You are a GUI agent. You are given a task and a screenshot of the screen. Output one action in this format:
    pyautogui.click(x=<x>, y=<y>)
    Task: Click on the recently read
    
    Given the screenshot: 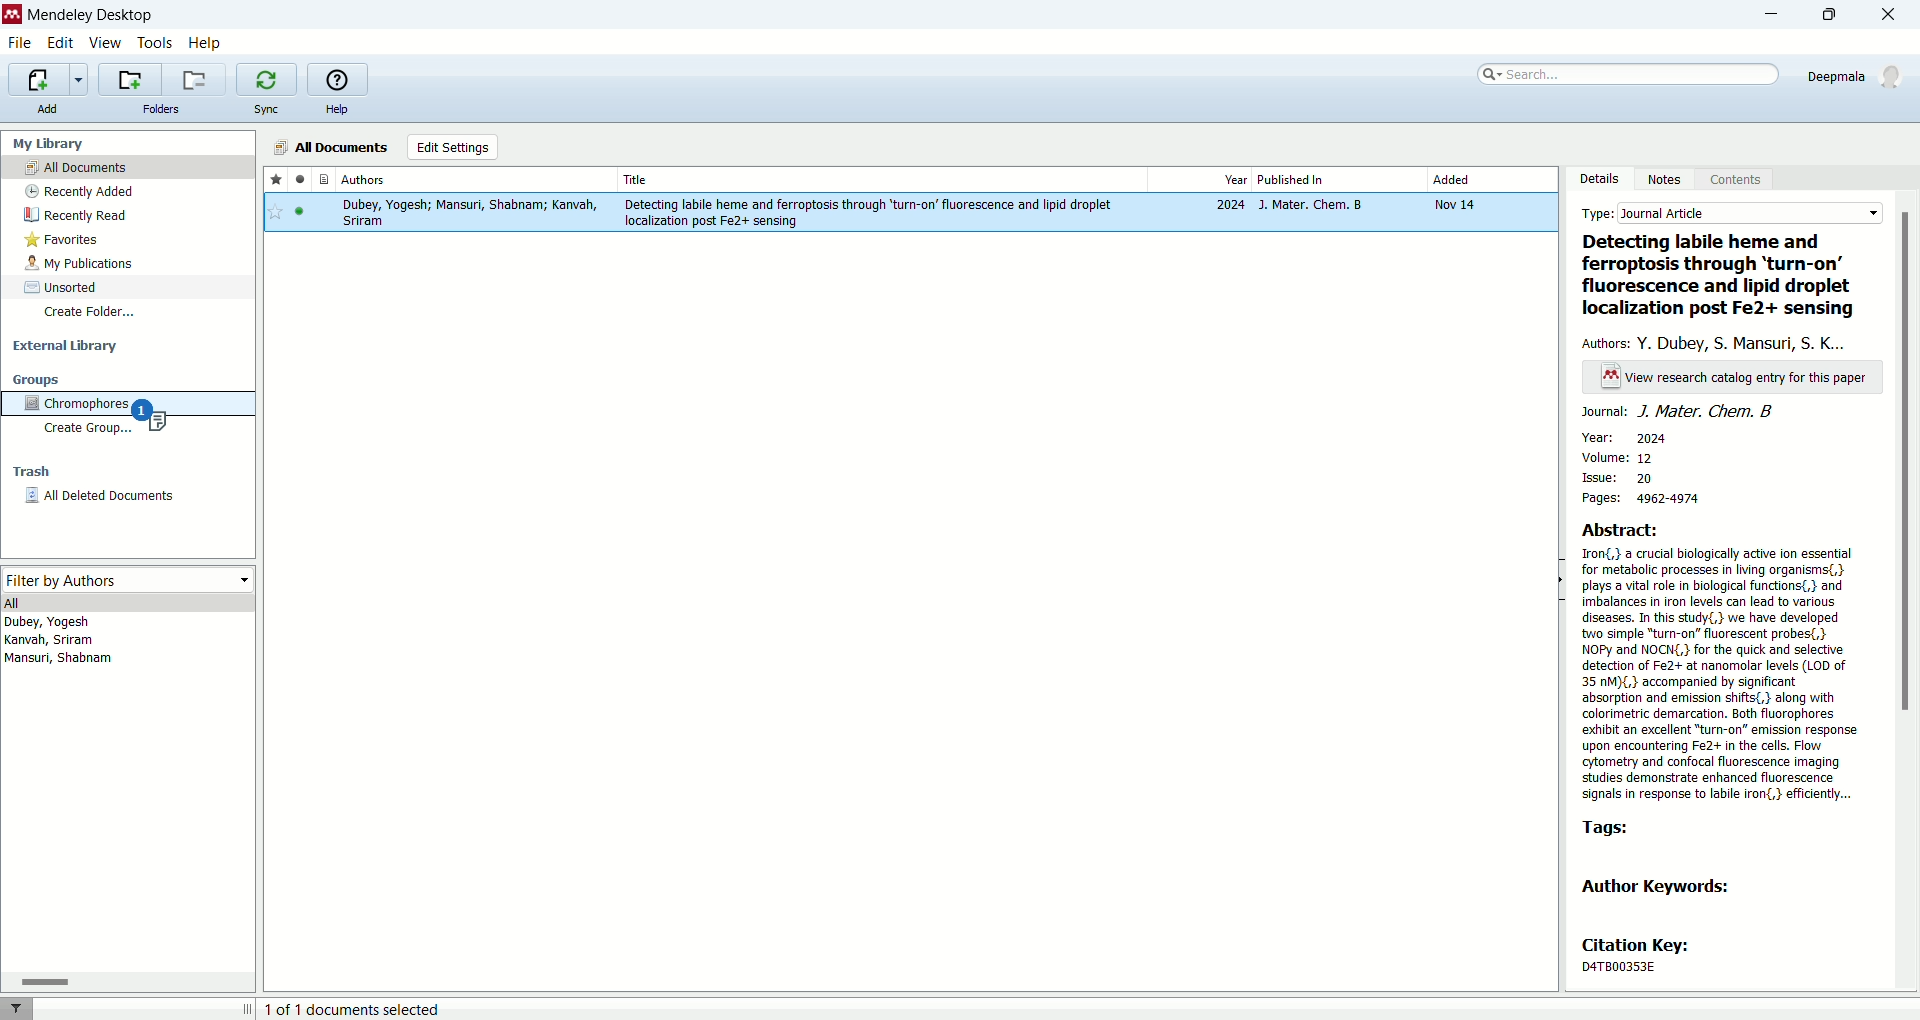 What is the action you would take?
    pyautogui.click(x=76, y=217)
    